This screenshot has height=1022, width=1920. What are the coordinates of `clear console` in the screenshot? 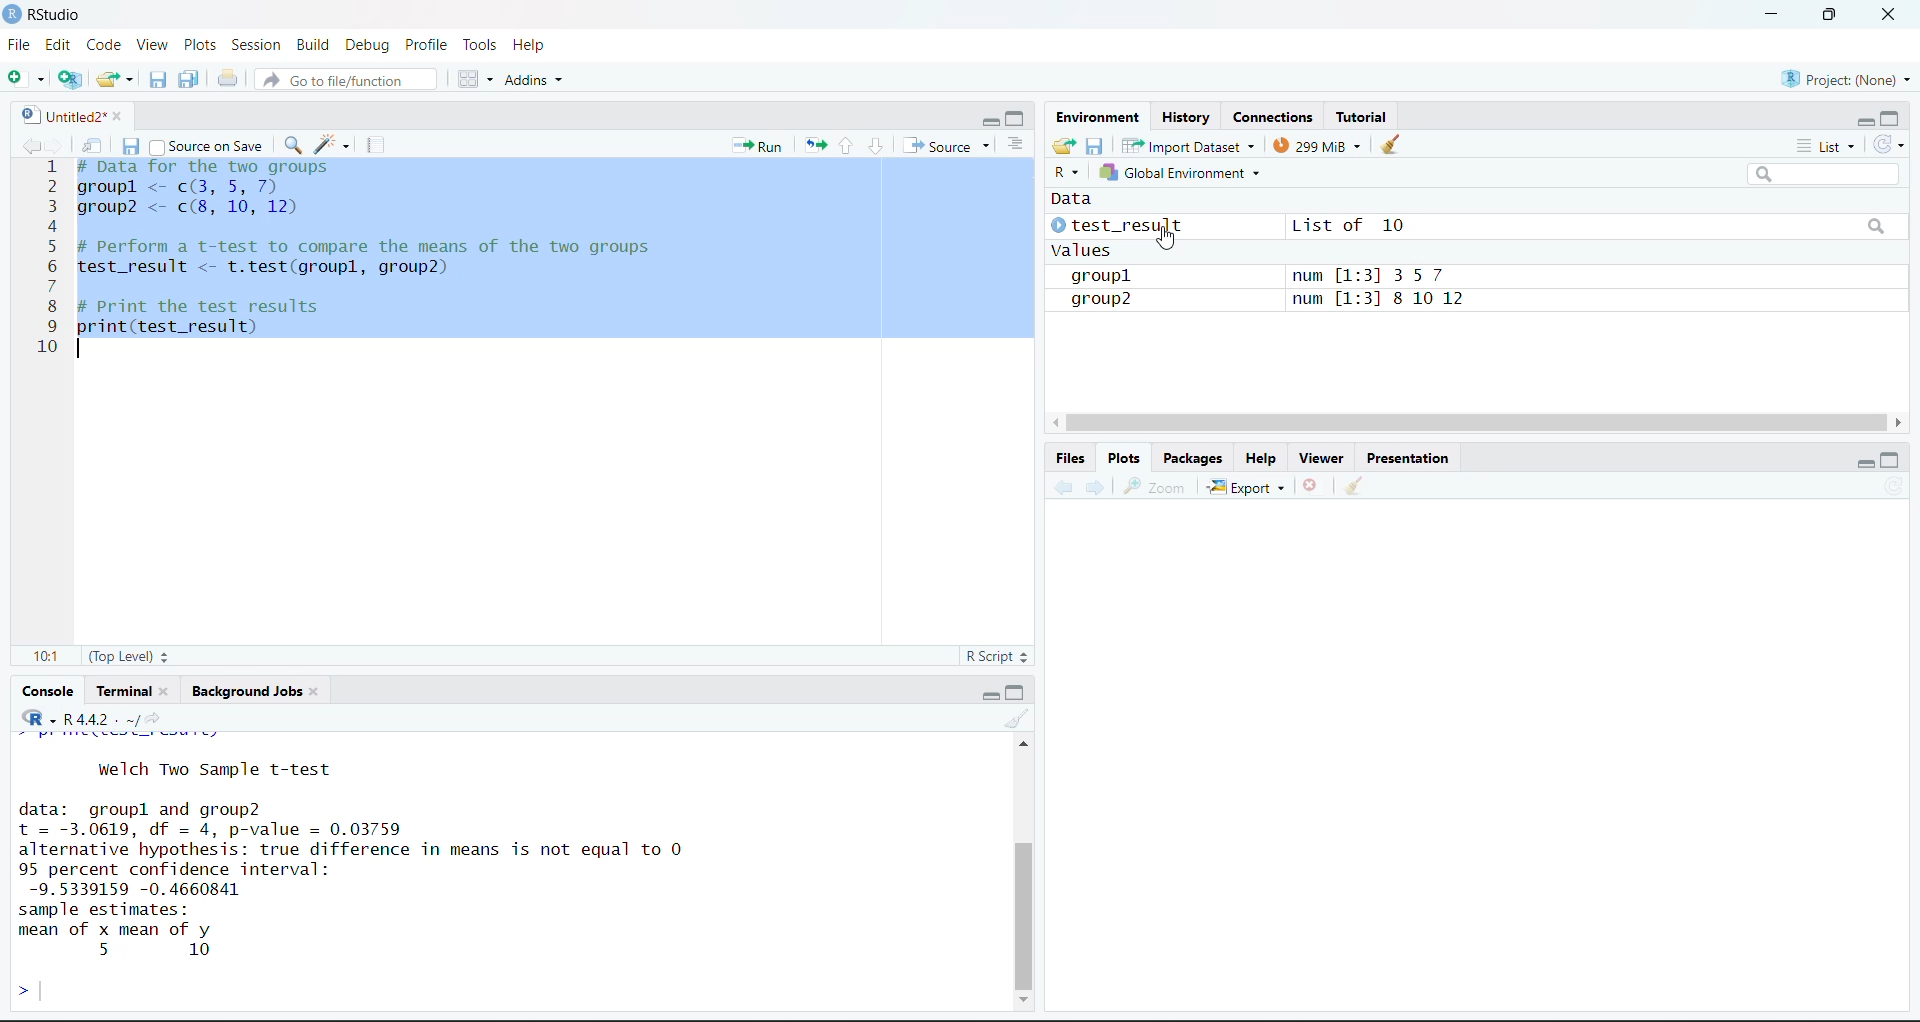 It's located at (1014, 718).